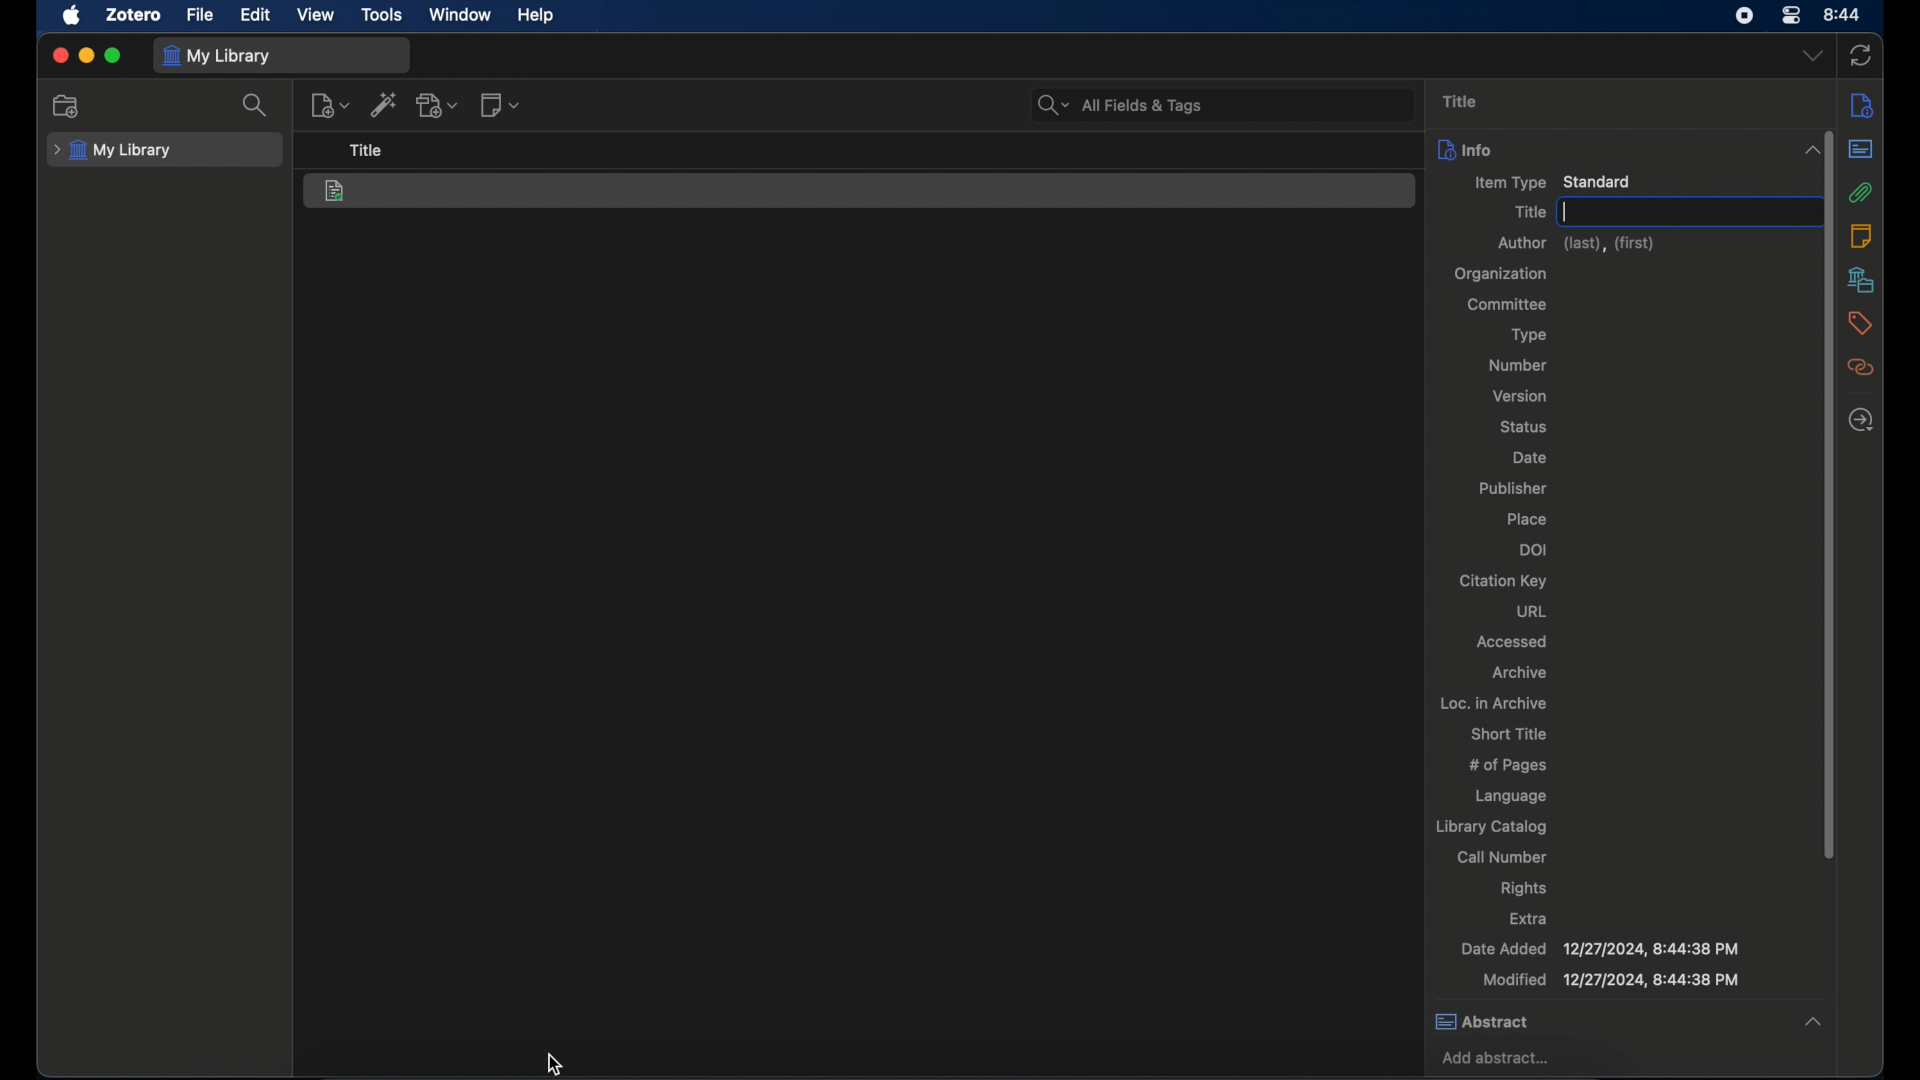 This screenshot has height=1080, width=1920. What do you see at coordinates (1806, 150) in the screenshot?
I see `collapse` at bounding box center [1806, 150].